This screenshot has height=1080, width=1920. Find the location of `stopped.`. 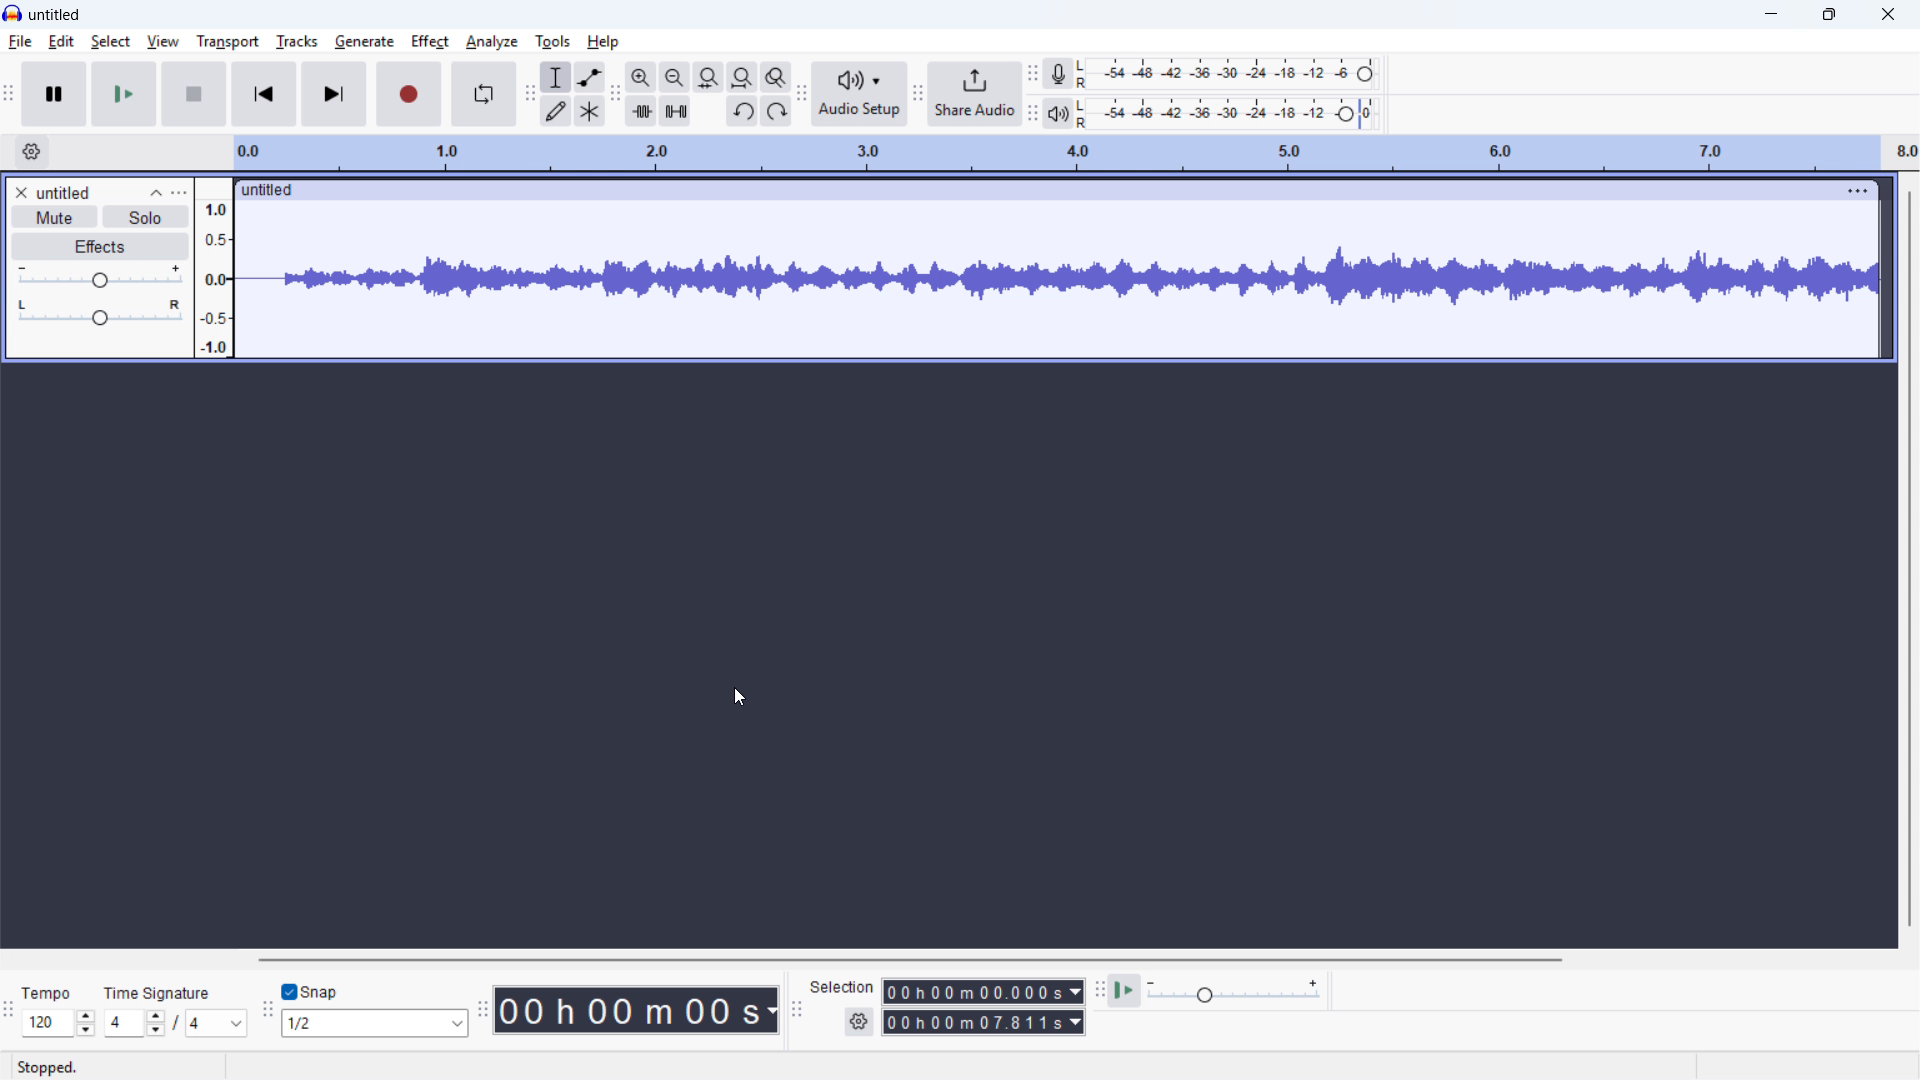

stopped. is located at coordinates (47, 1068).